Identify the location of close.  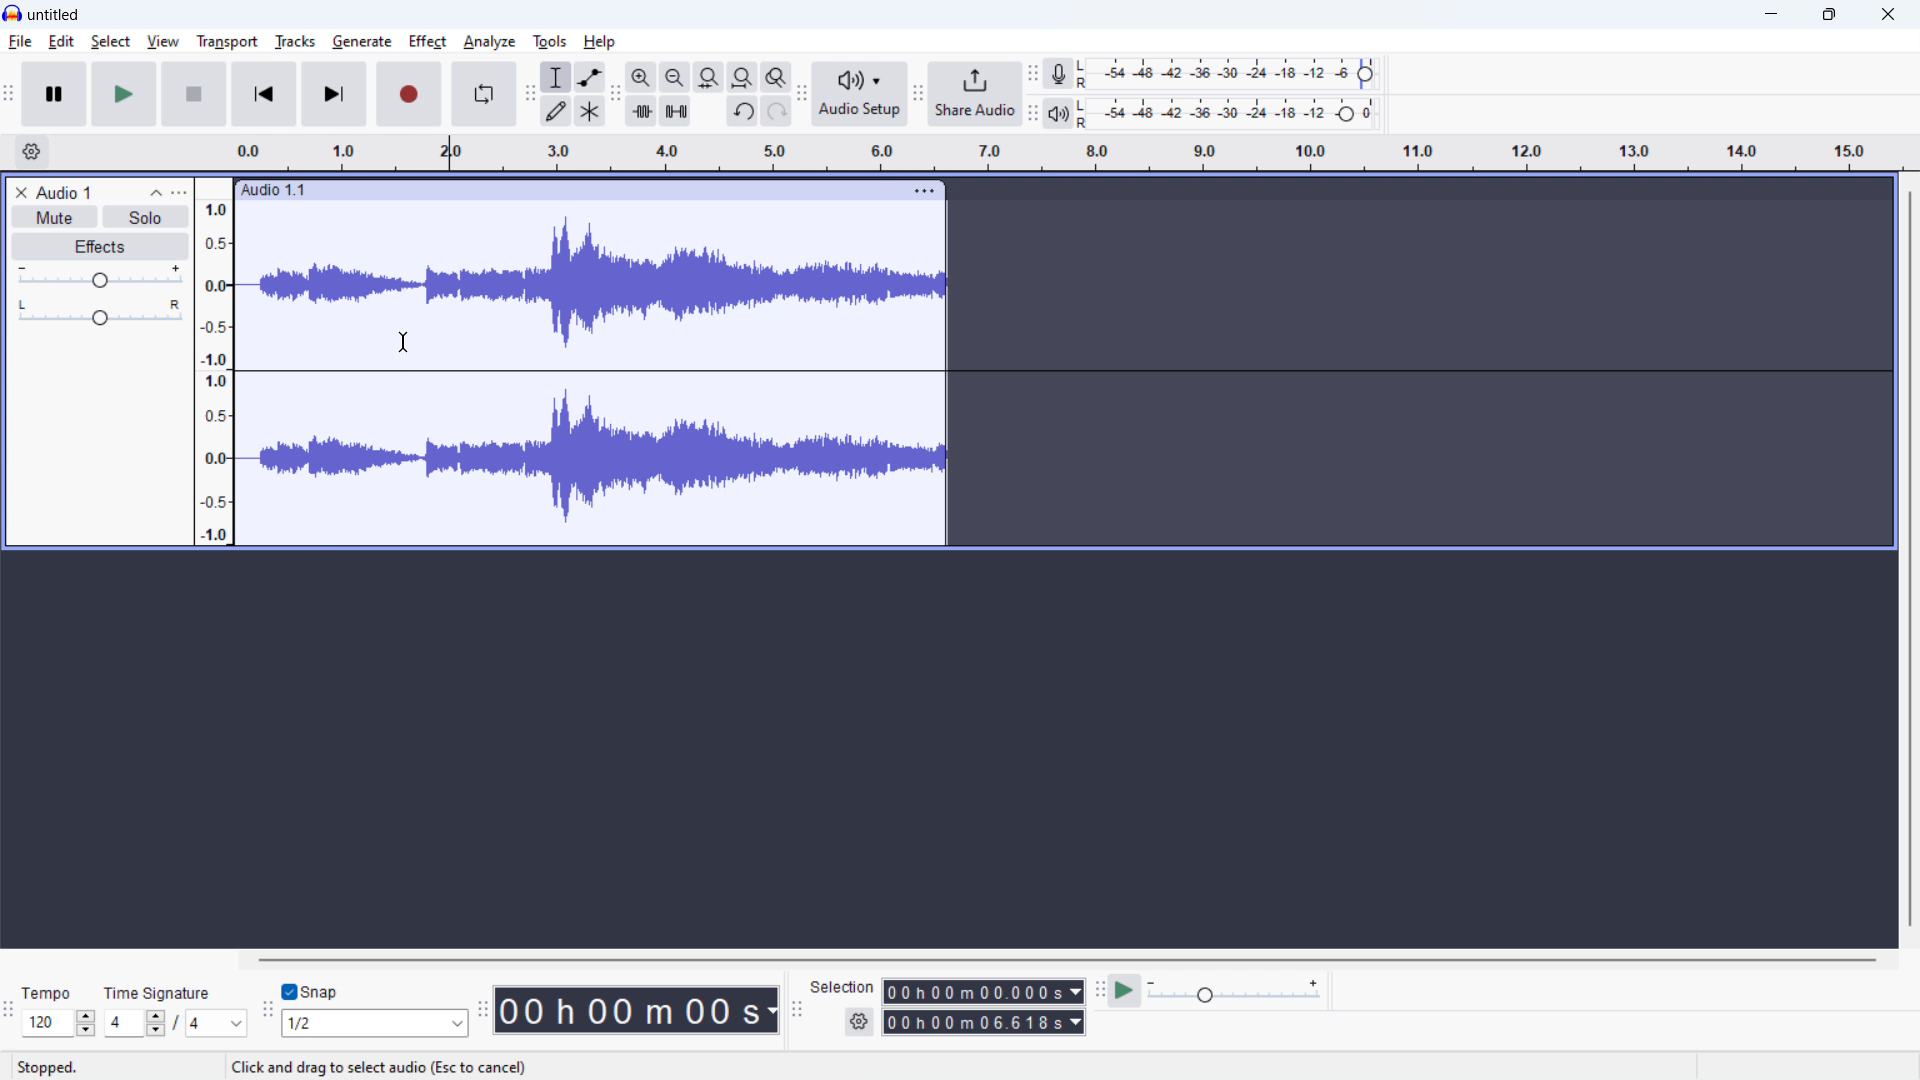
(1888, 14).